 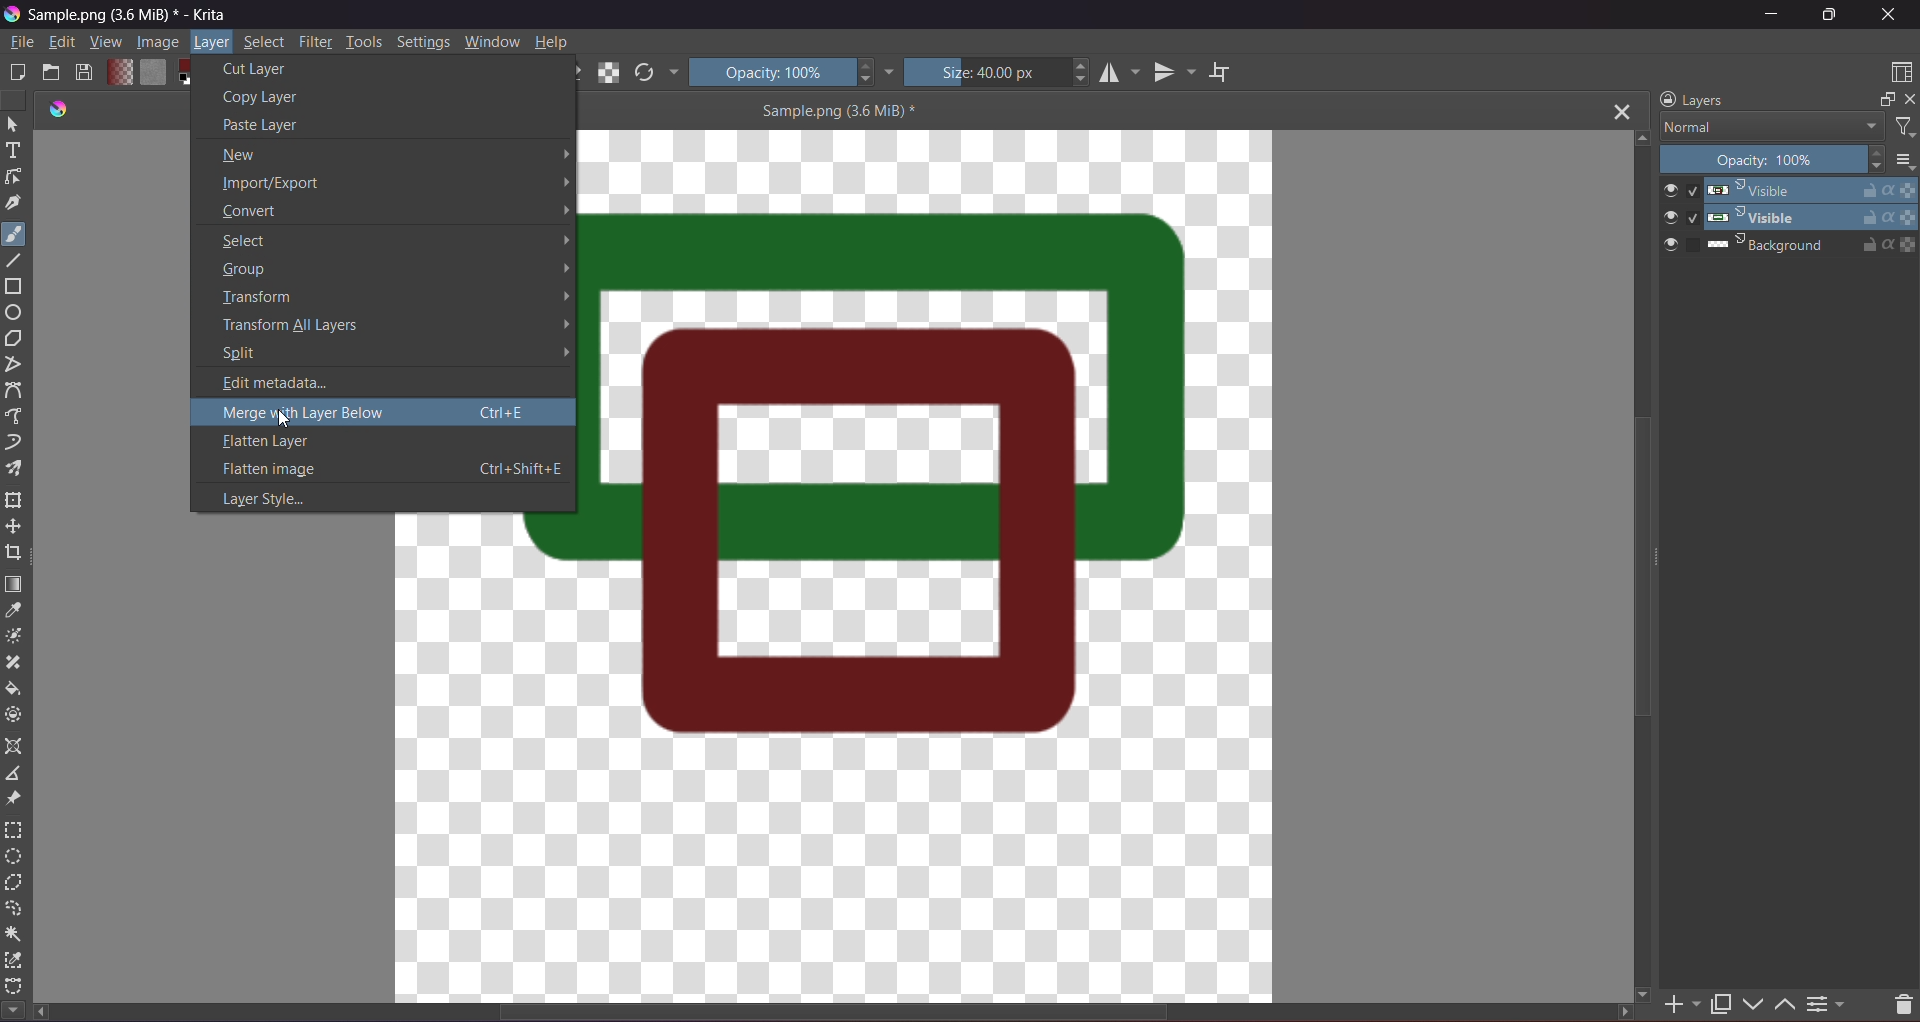 What do you see at coordinates (20, 44) in the screenshot?
I see `File` at bounding box center [20, 44].